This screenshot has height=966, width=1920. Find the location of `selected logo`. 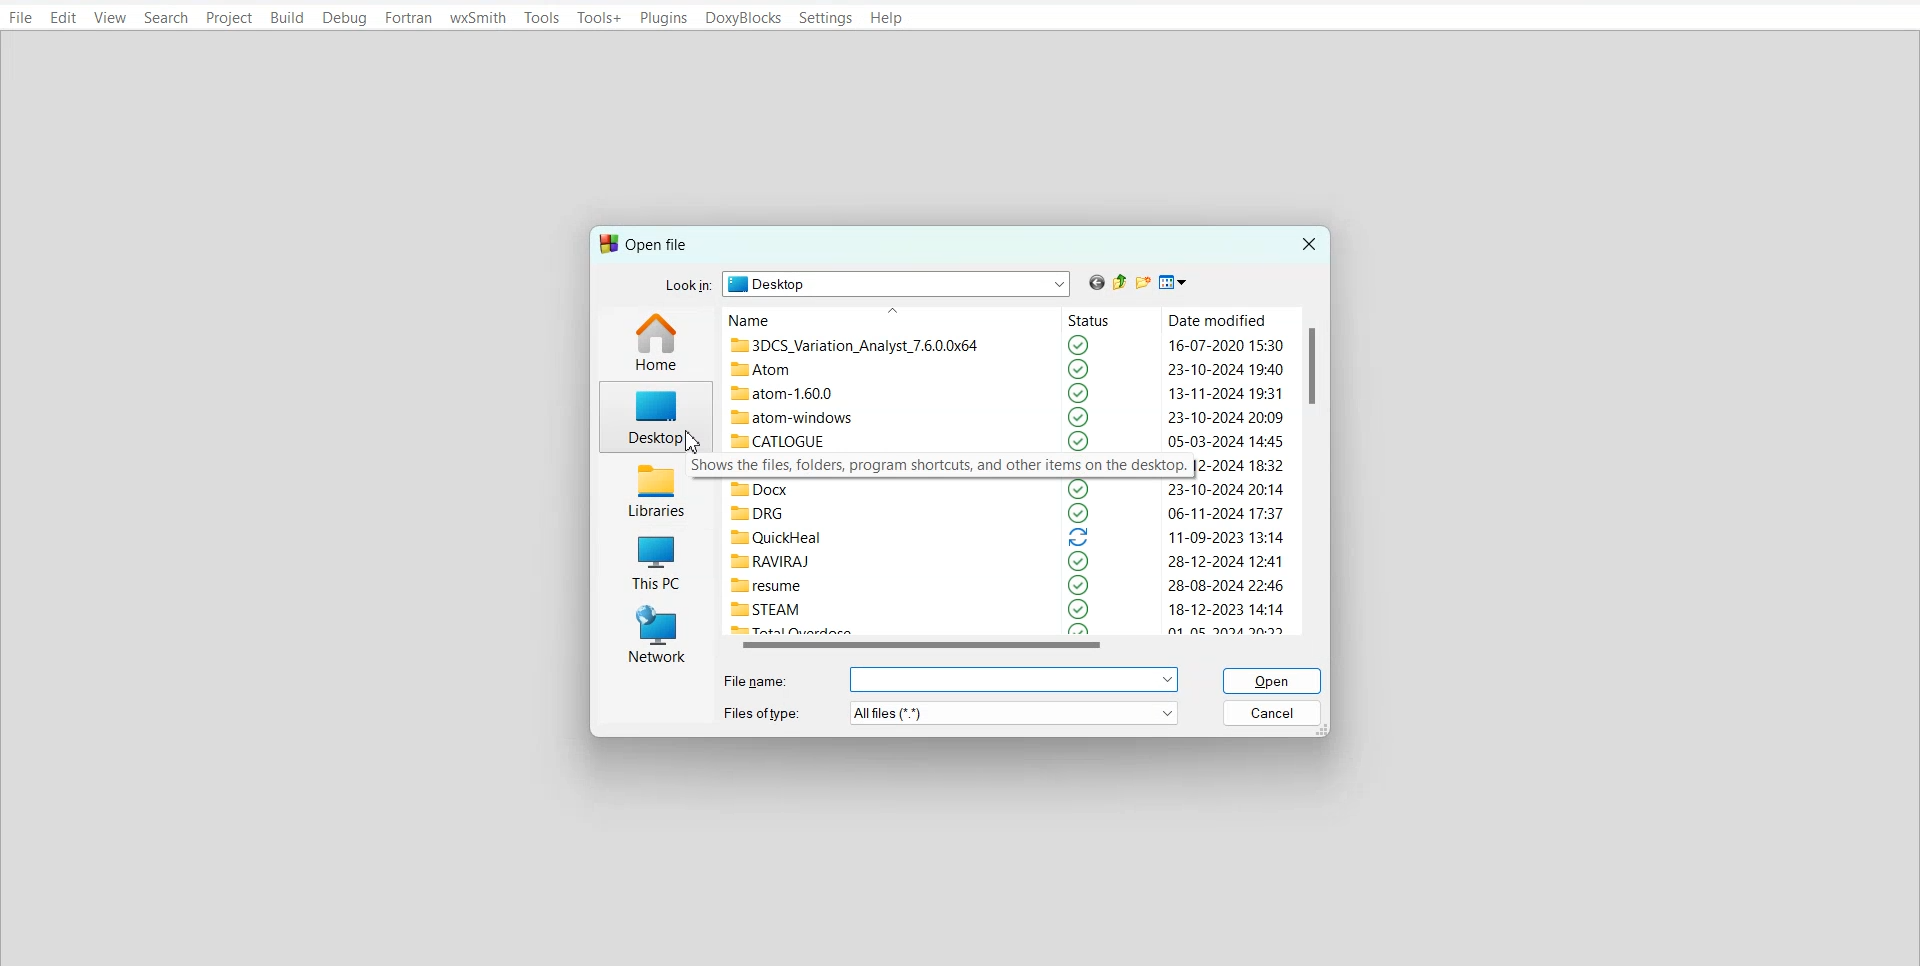

selected logo is located at coordinates (1078, 441).